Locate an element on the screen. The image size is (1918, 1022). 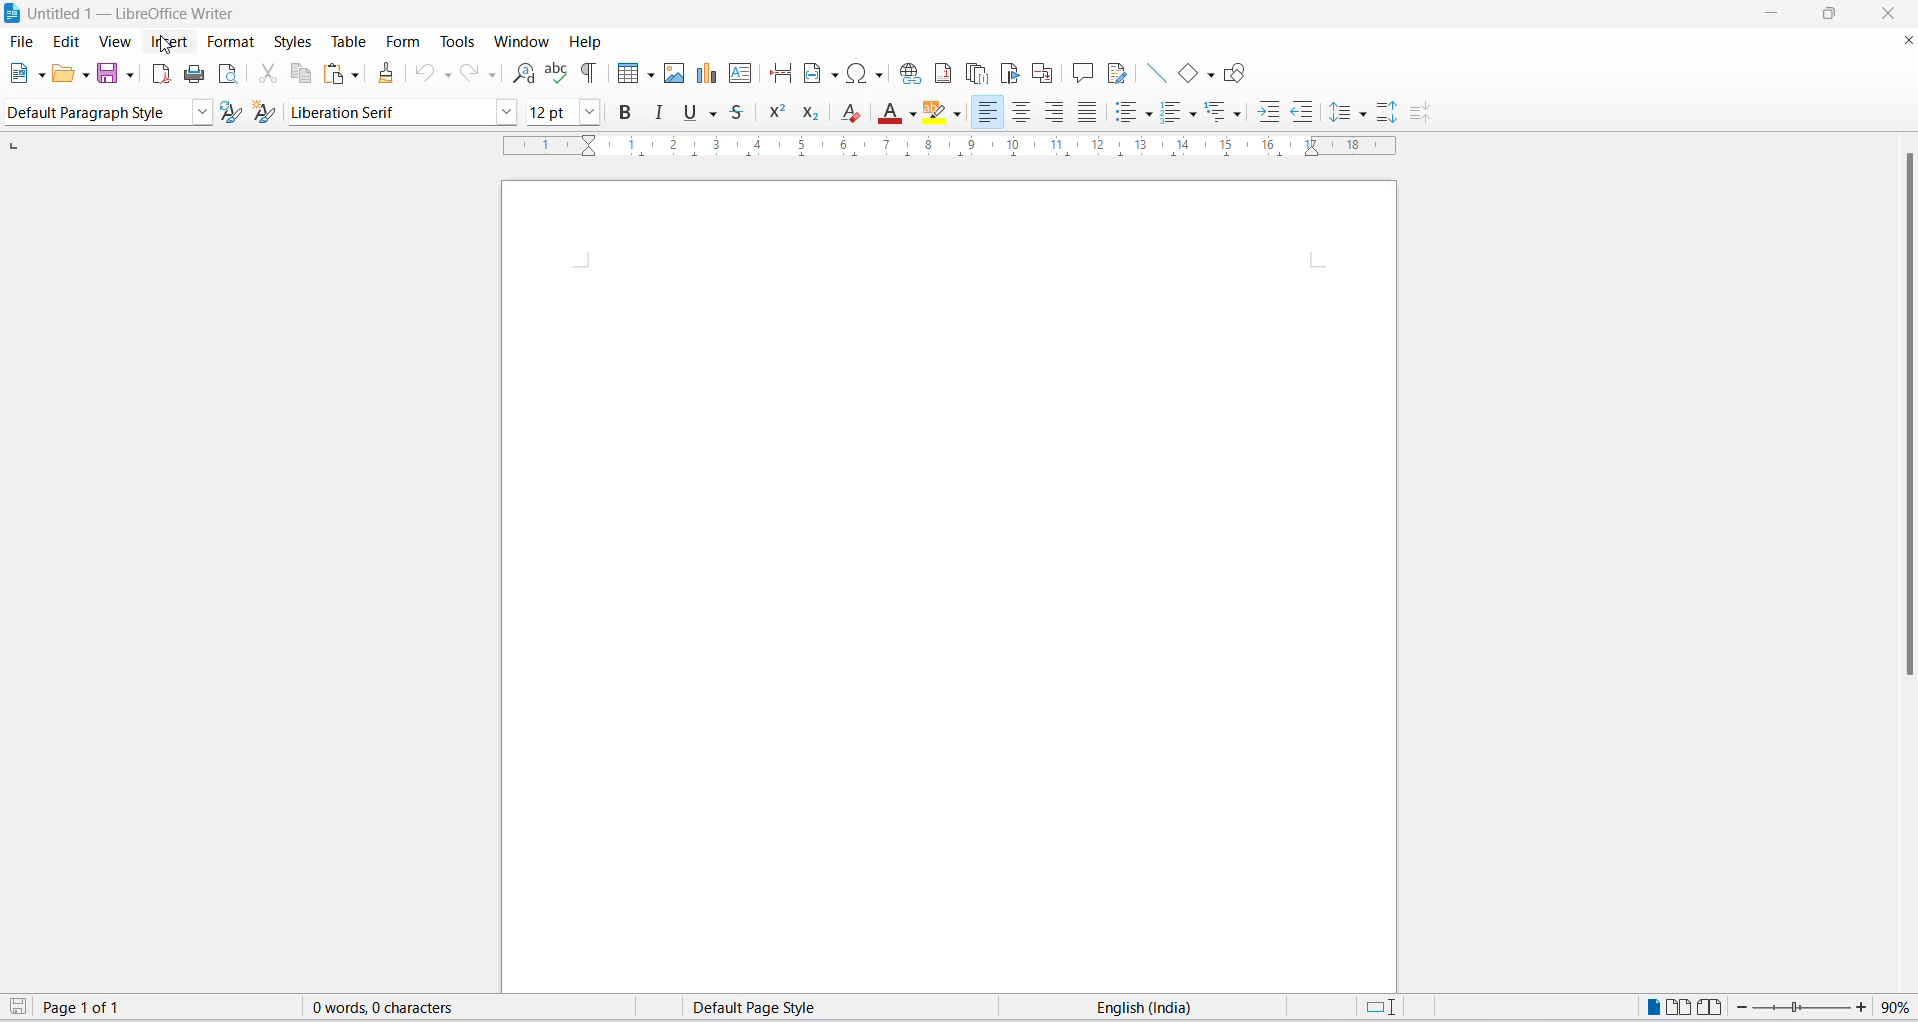
underline is located at coordinates (689, 115).